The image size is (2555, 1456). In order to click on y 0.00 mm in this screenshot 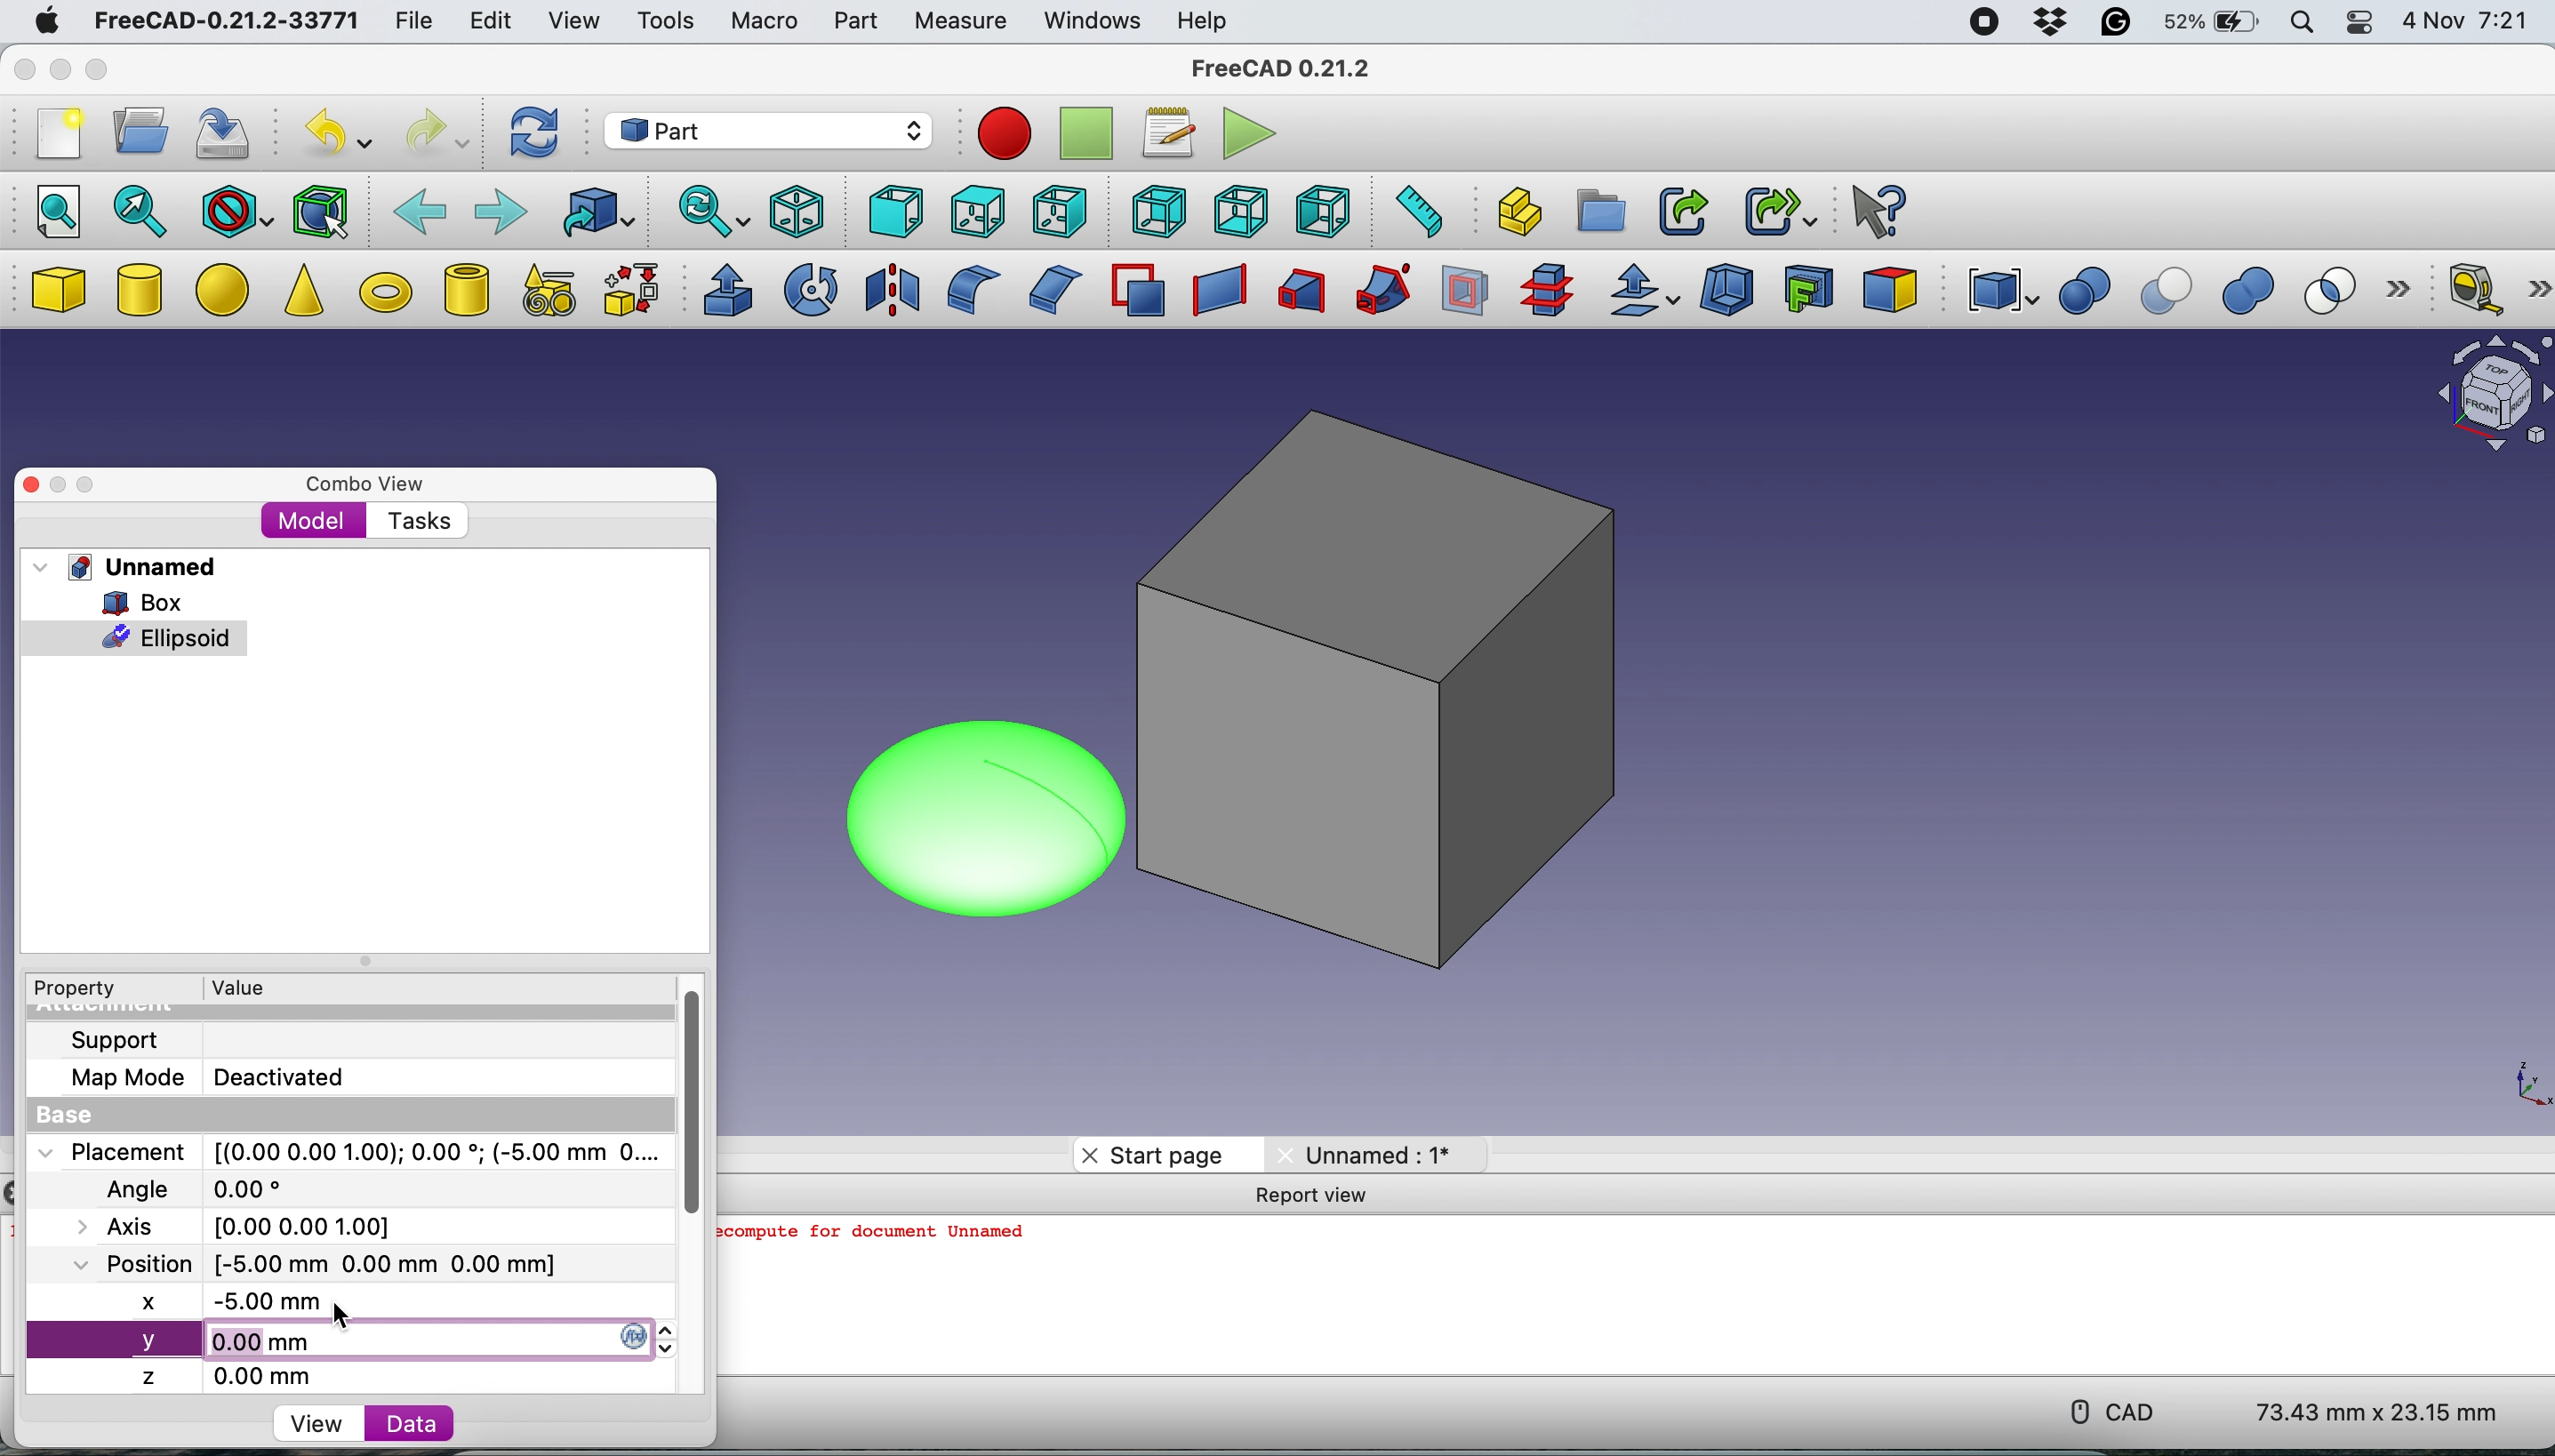, I will do `click(356, 1341)`.